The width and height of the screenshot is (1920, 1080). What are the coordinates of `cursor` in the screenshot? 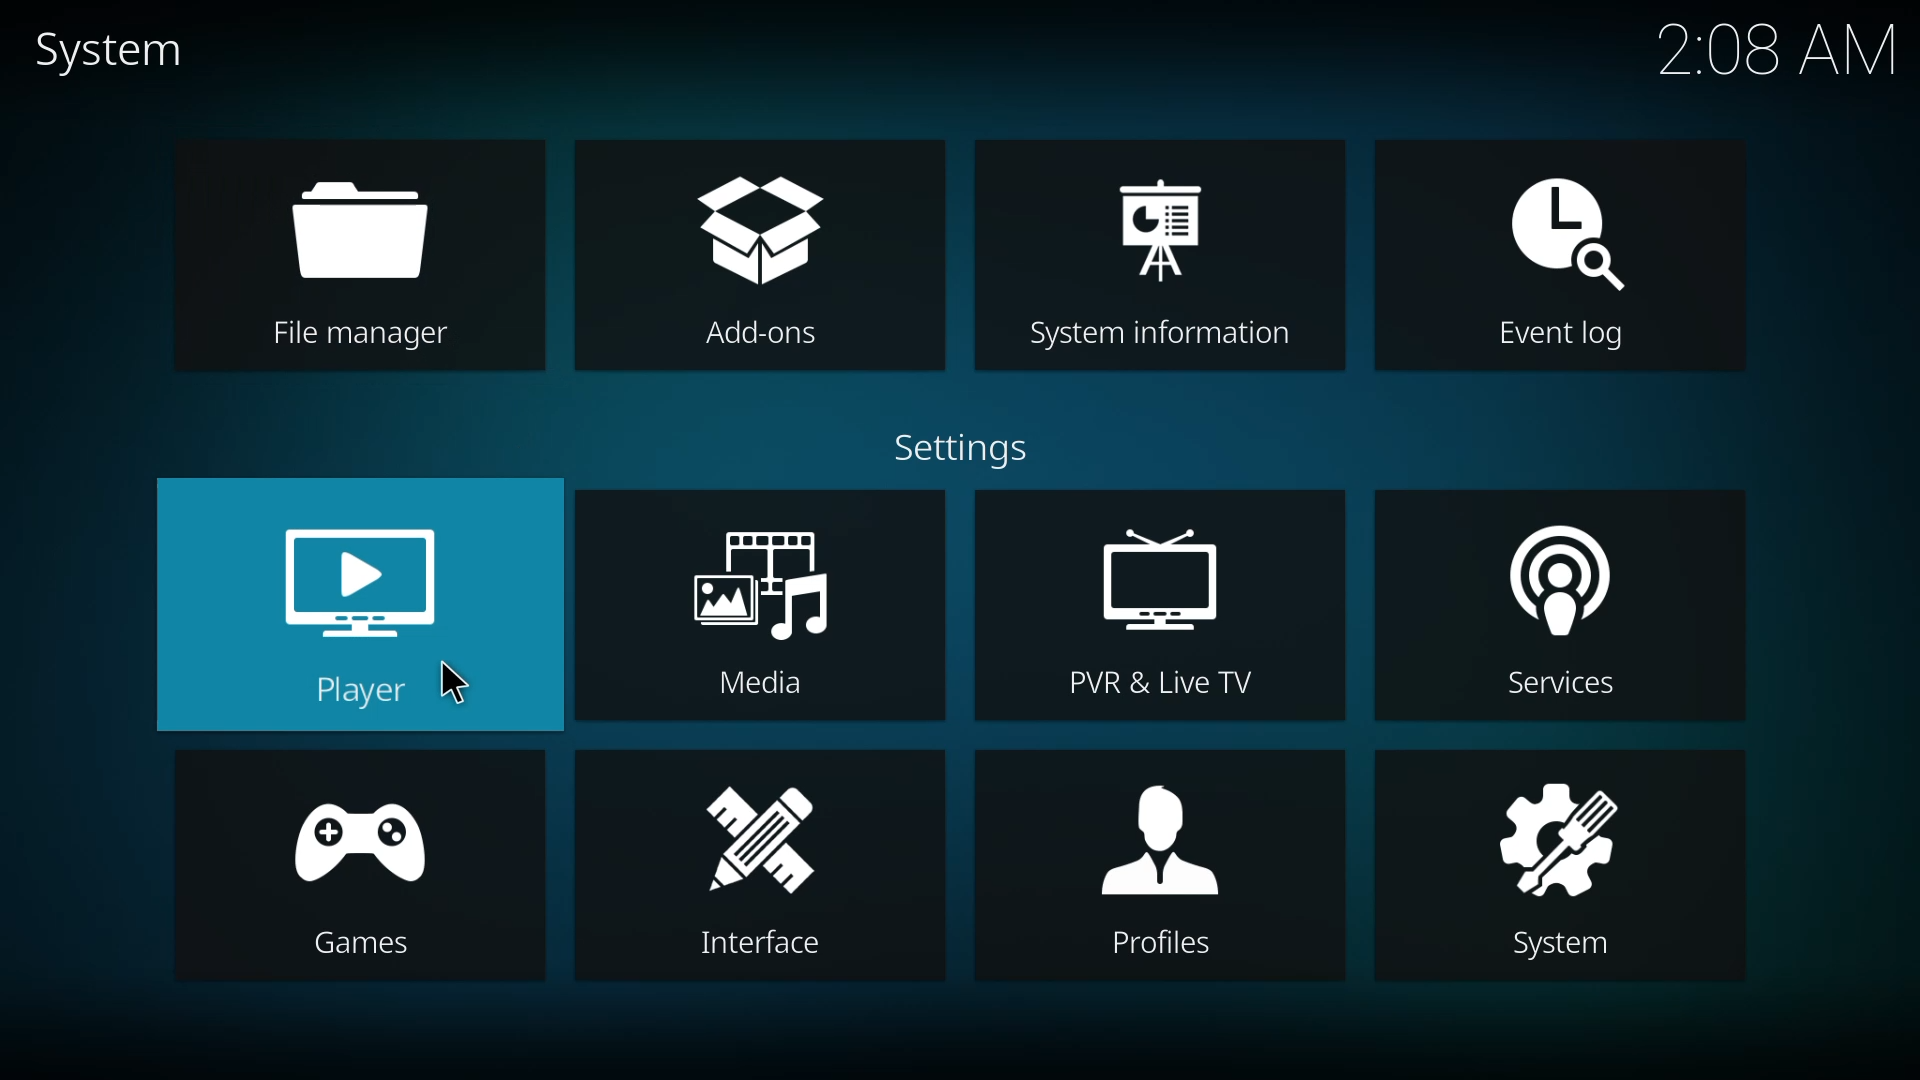 It's located at (453, 679).